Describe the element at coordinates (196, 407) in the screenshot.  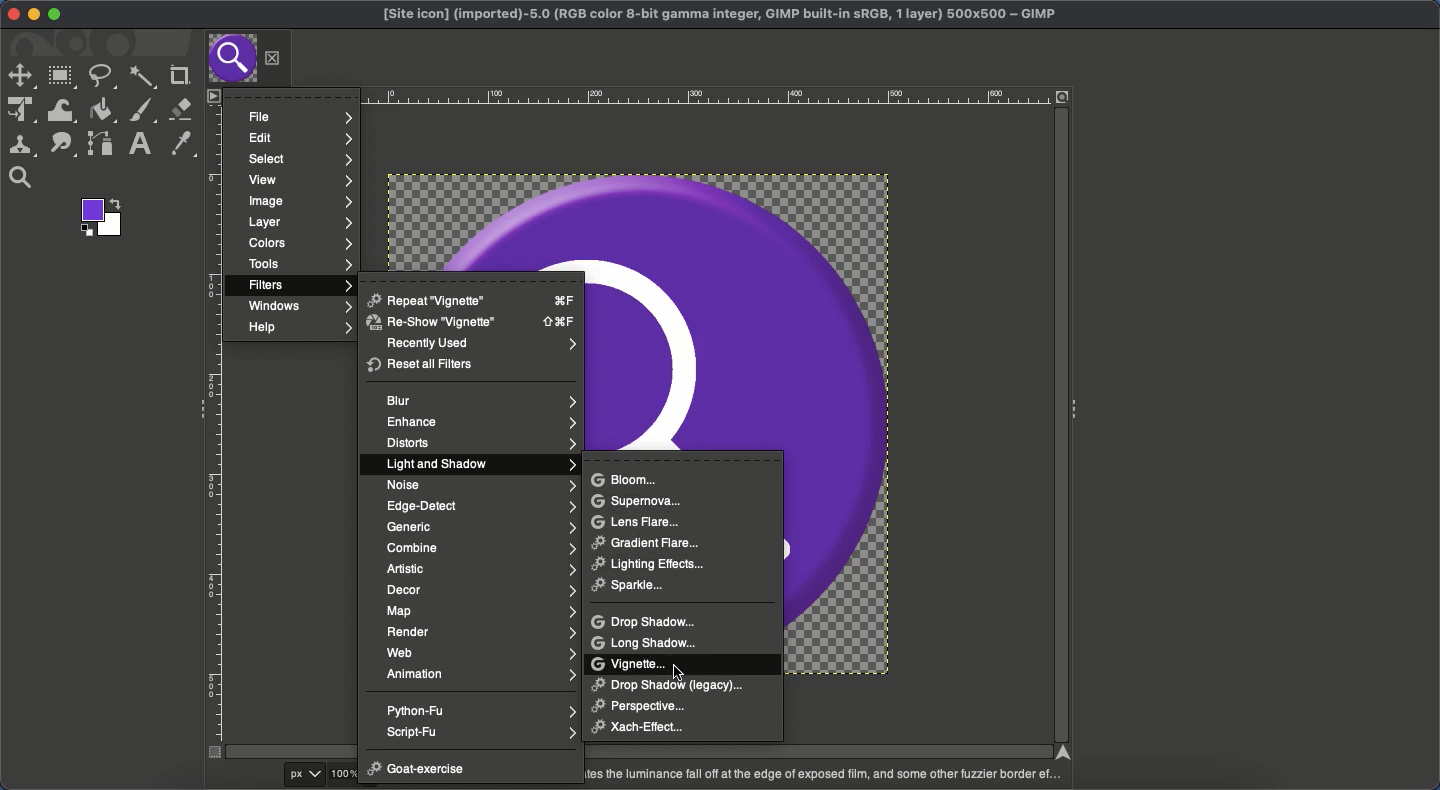
I see `Collapse` at that location.